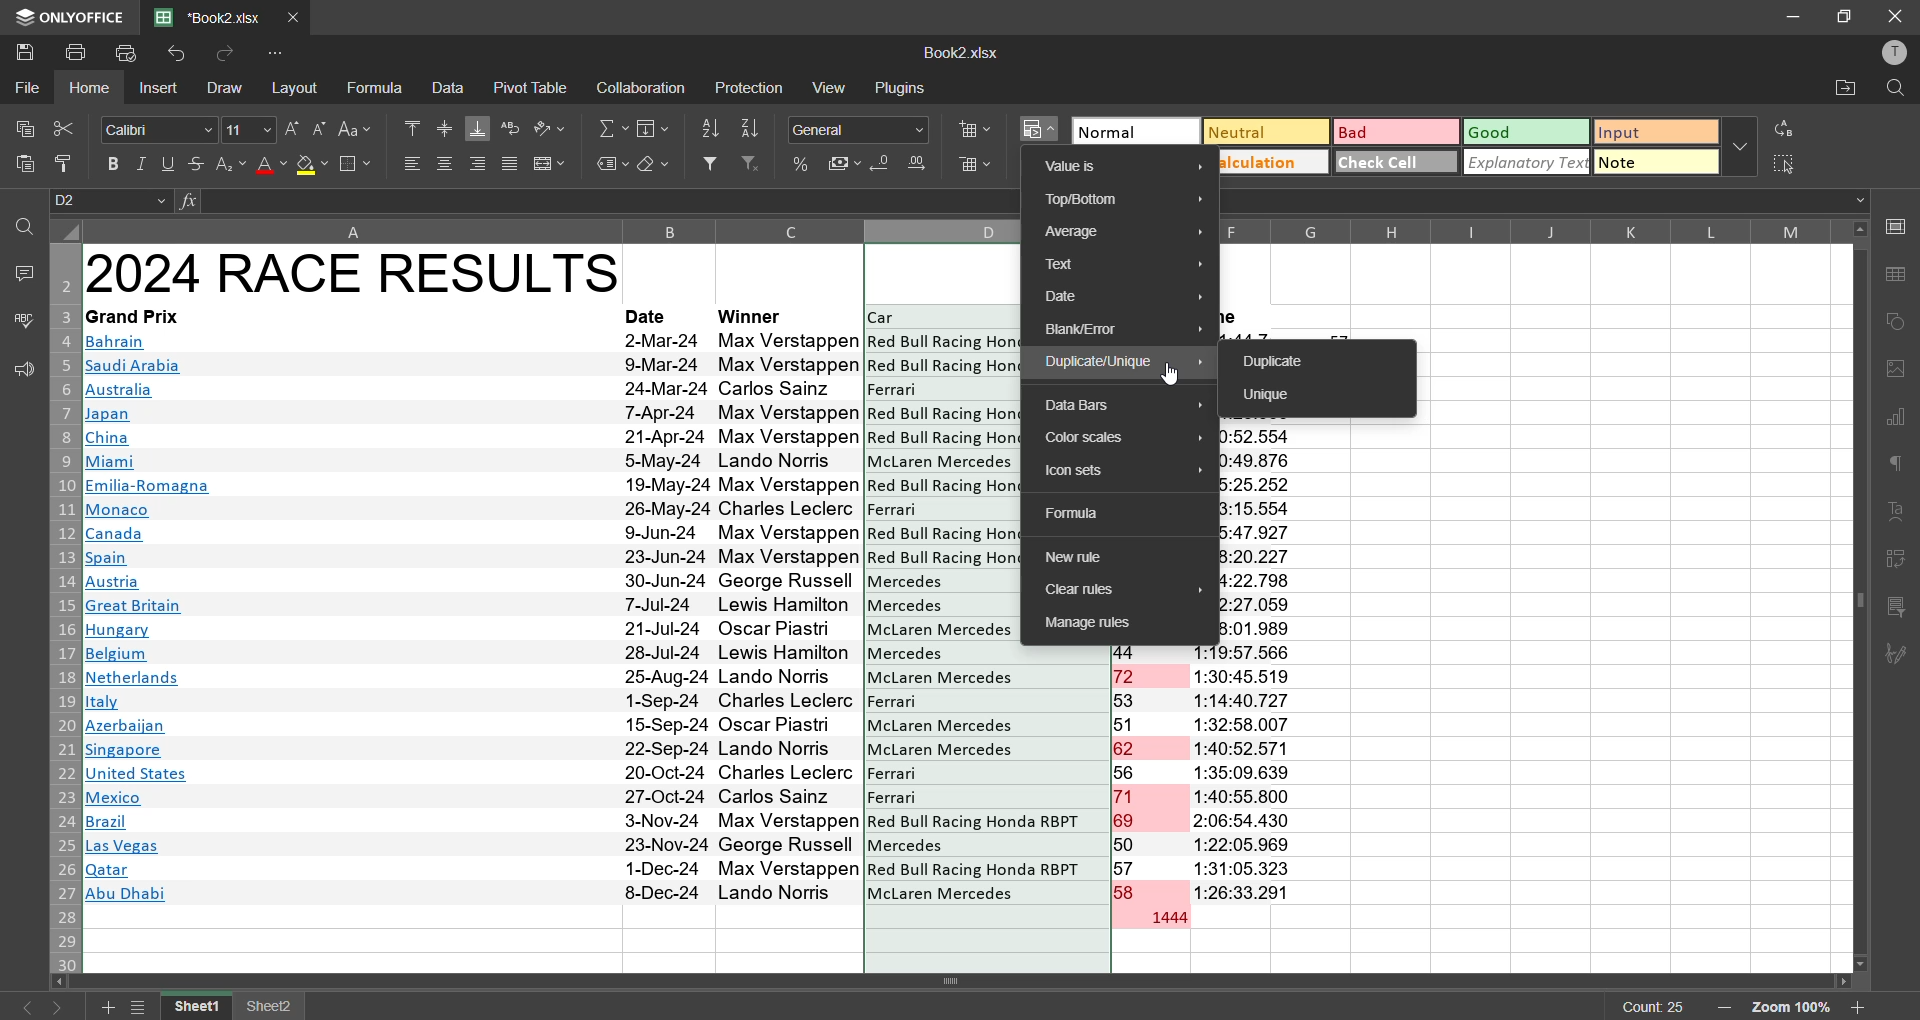 This screenshot has width=1920, height=1020. Describe the element at coordinates (973, 127) in the screenshot. I see `insert cells` at that location.